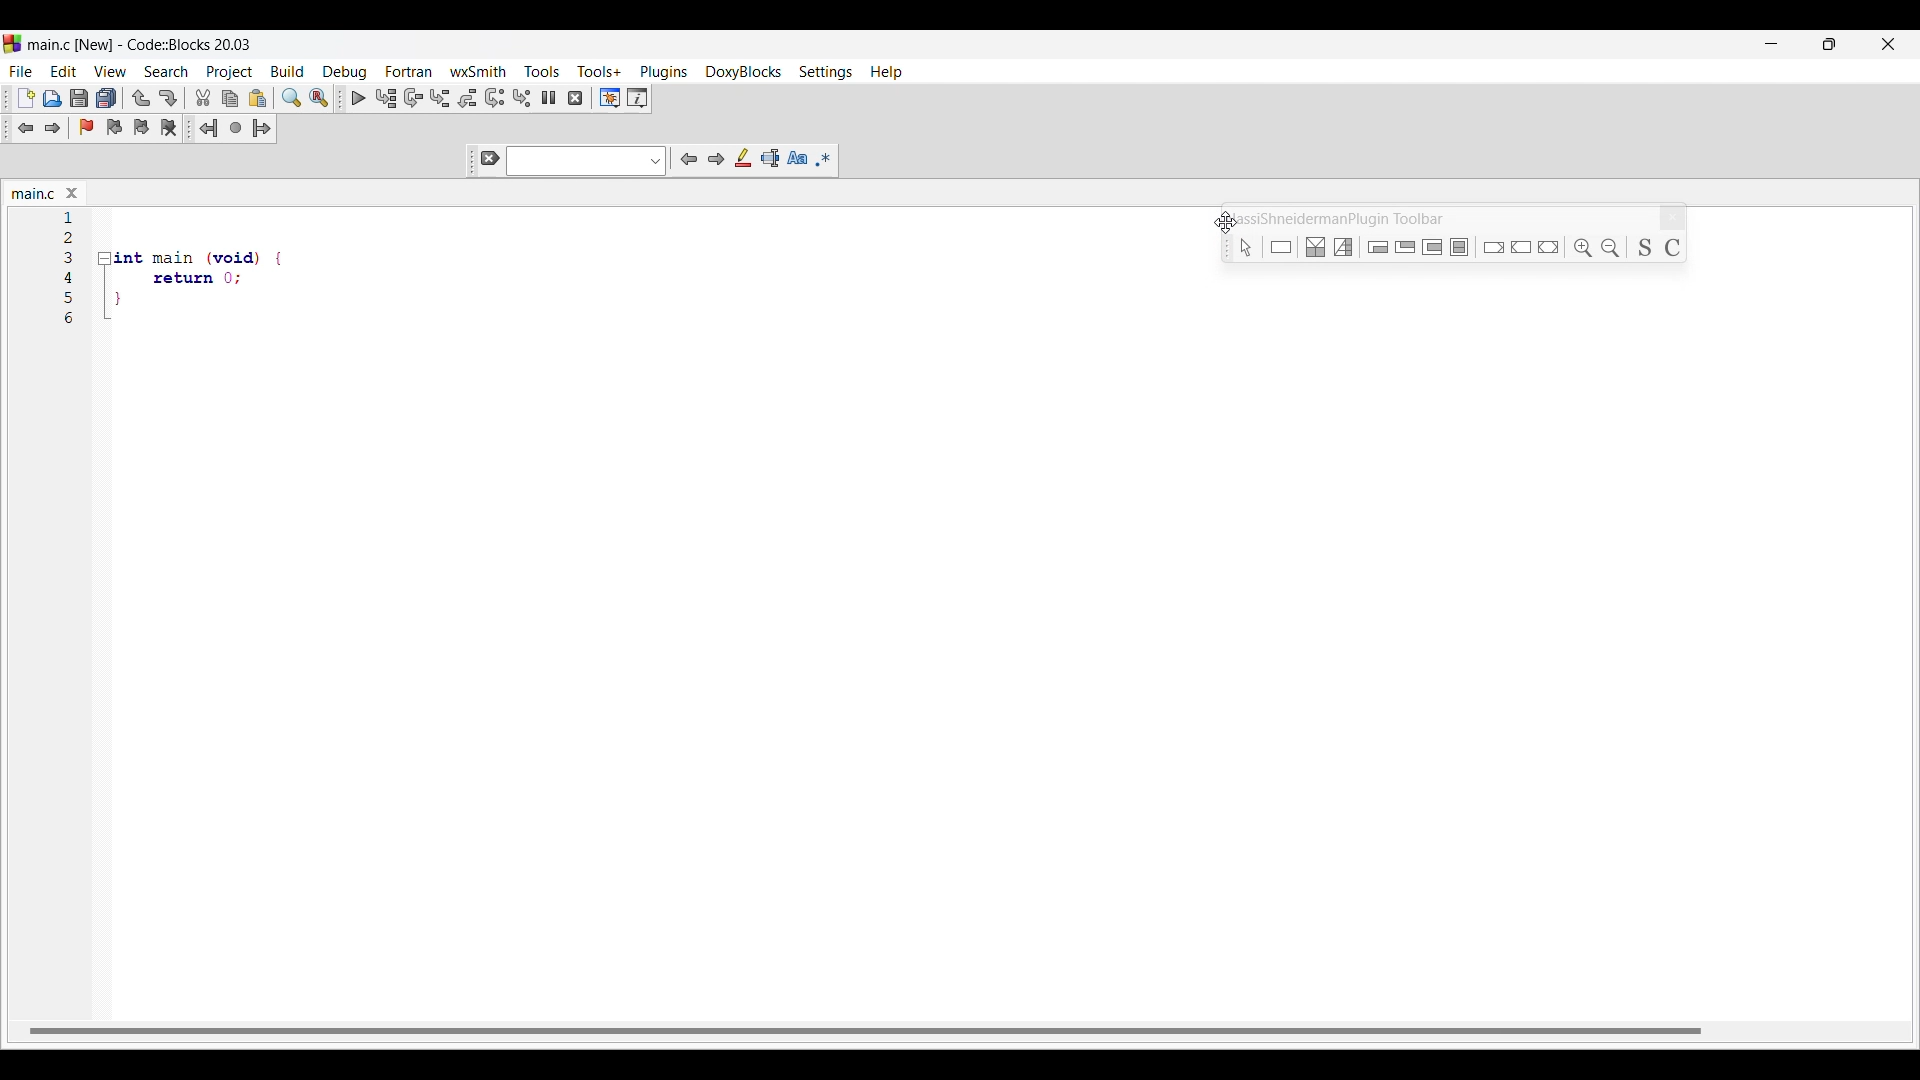  What do you see at coordinates (543, 71) in the screenshot?
I see `Tools menu` at bounding box center [543, 71].